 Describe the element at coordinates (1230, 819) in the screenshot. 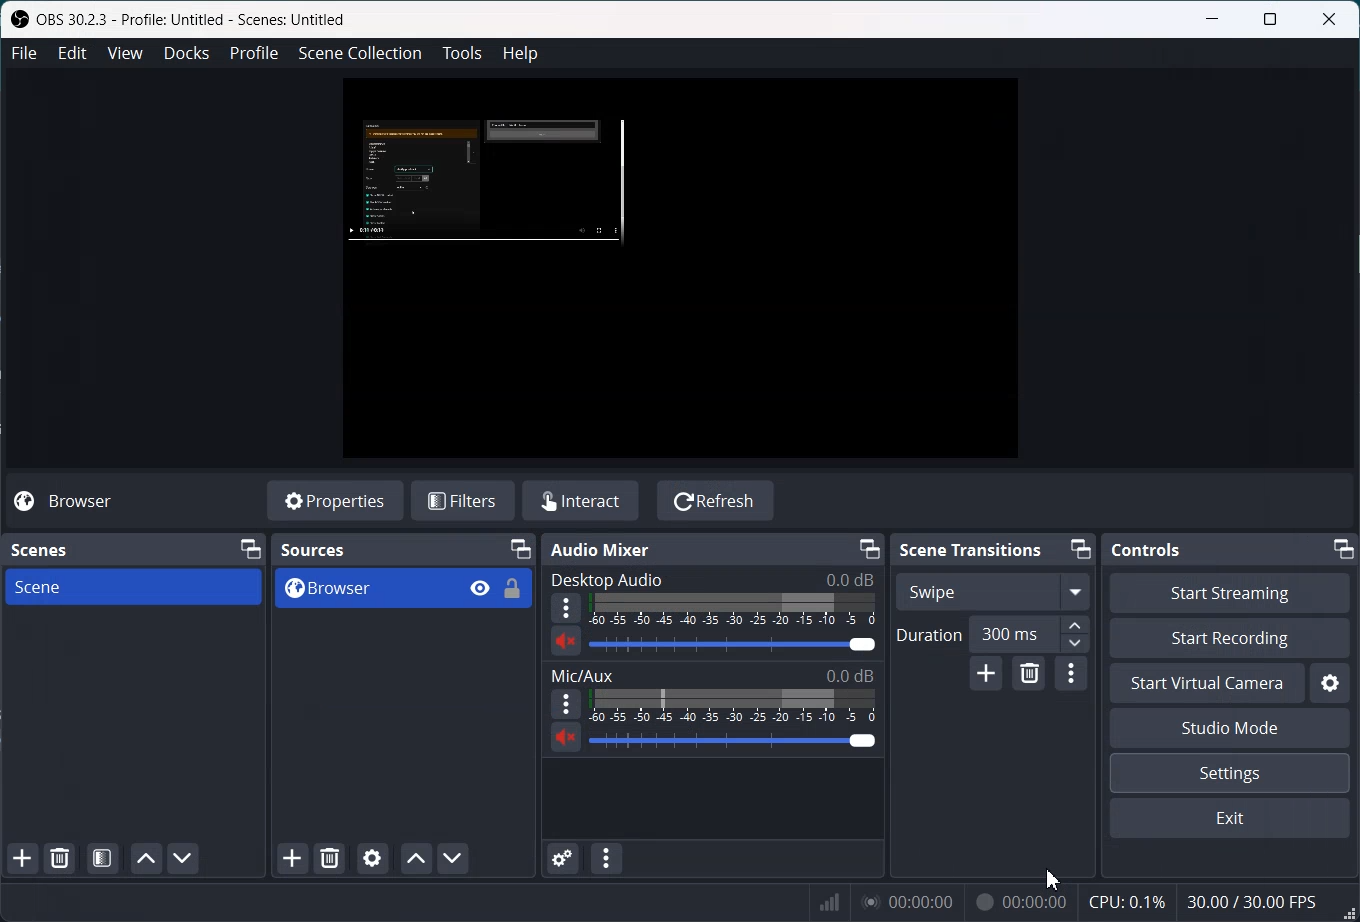

I see `Exit` at that location.